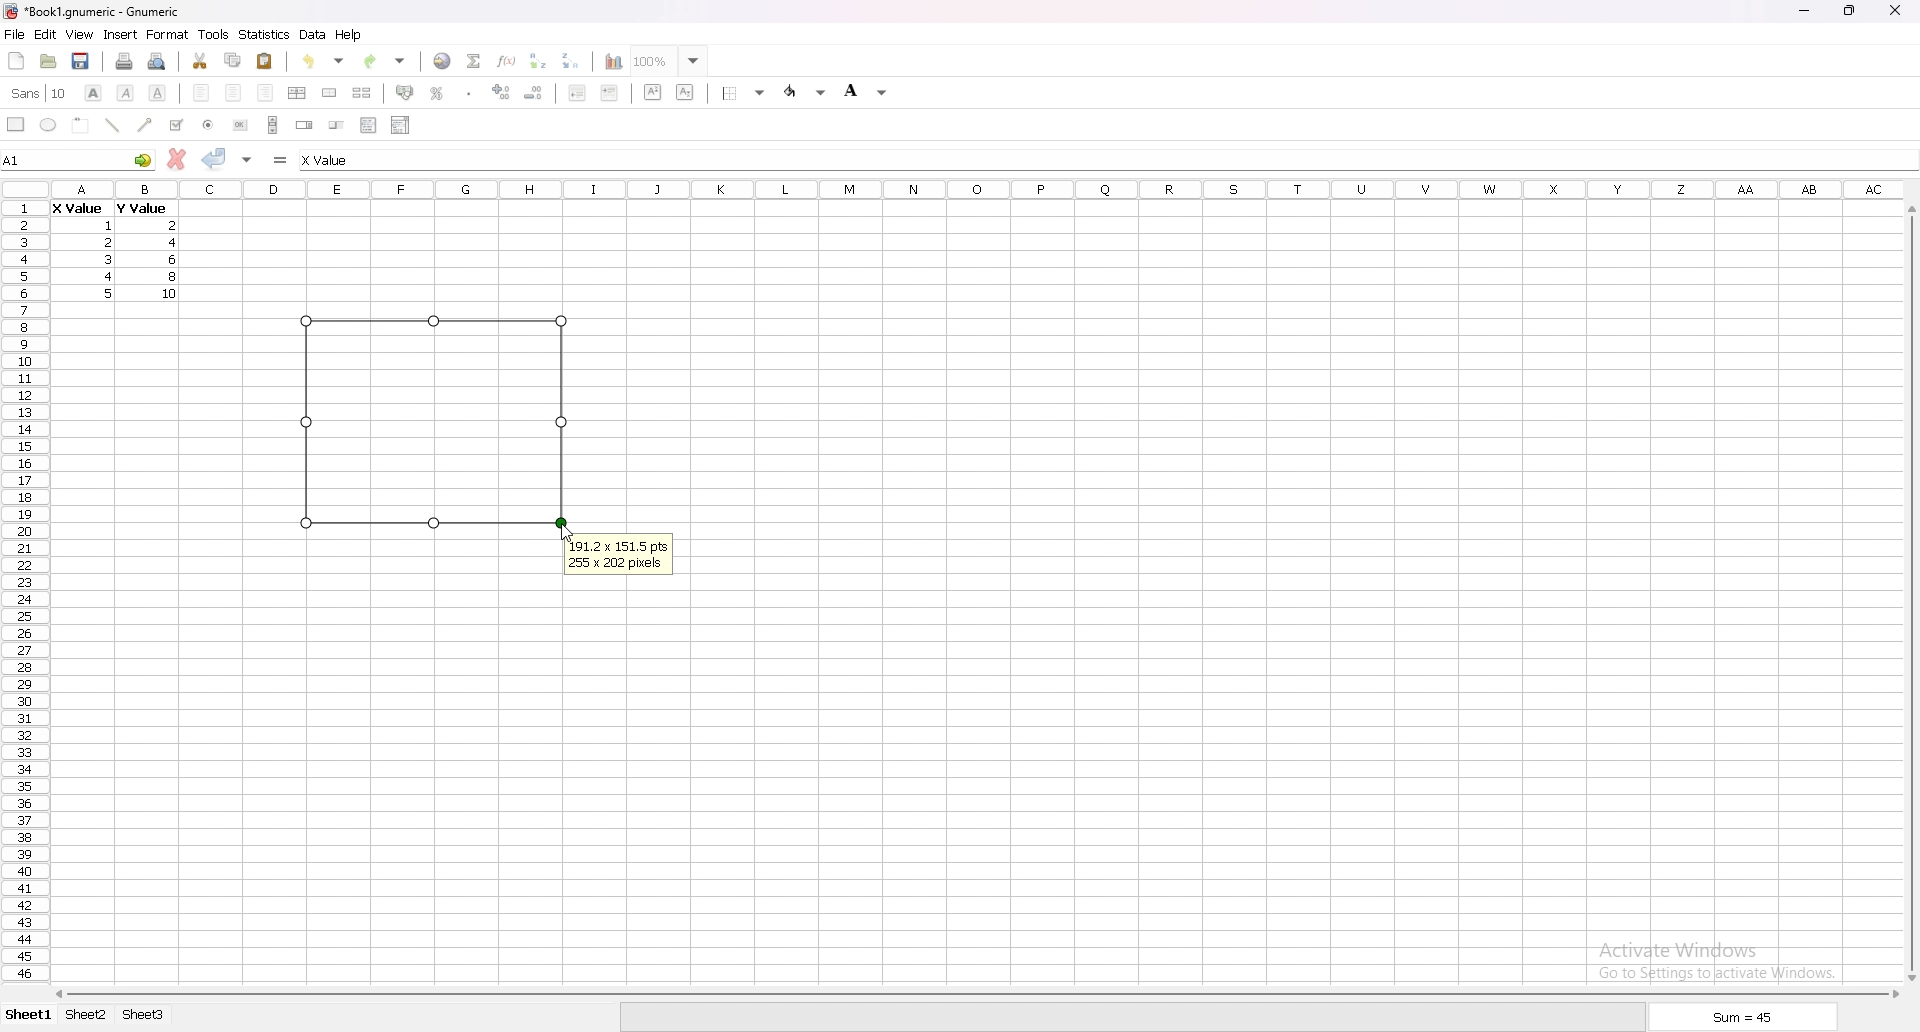  I want to click on file, so click(14, 35).